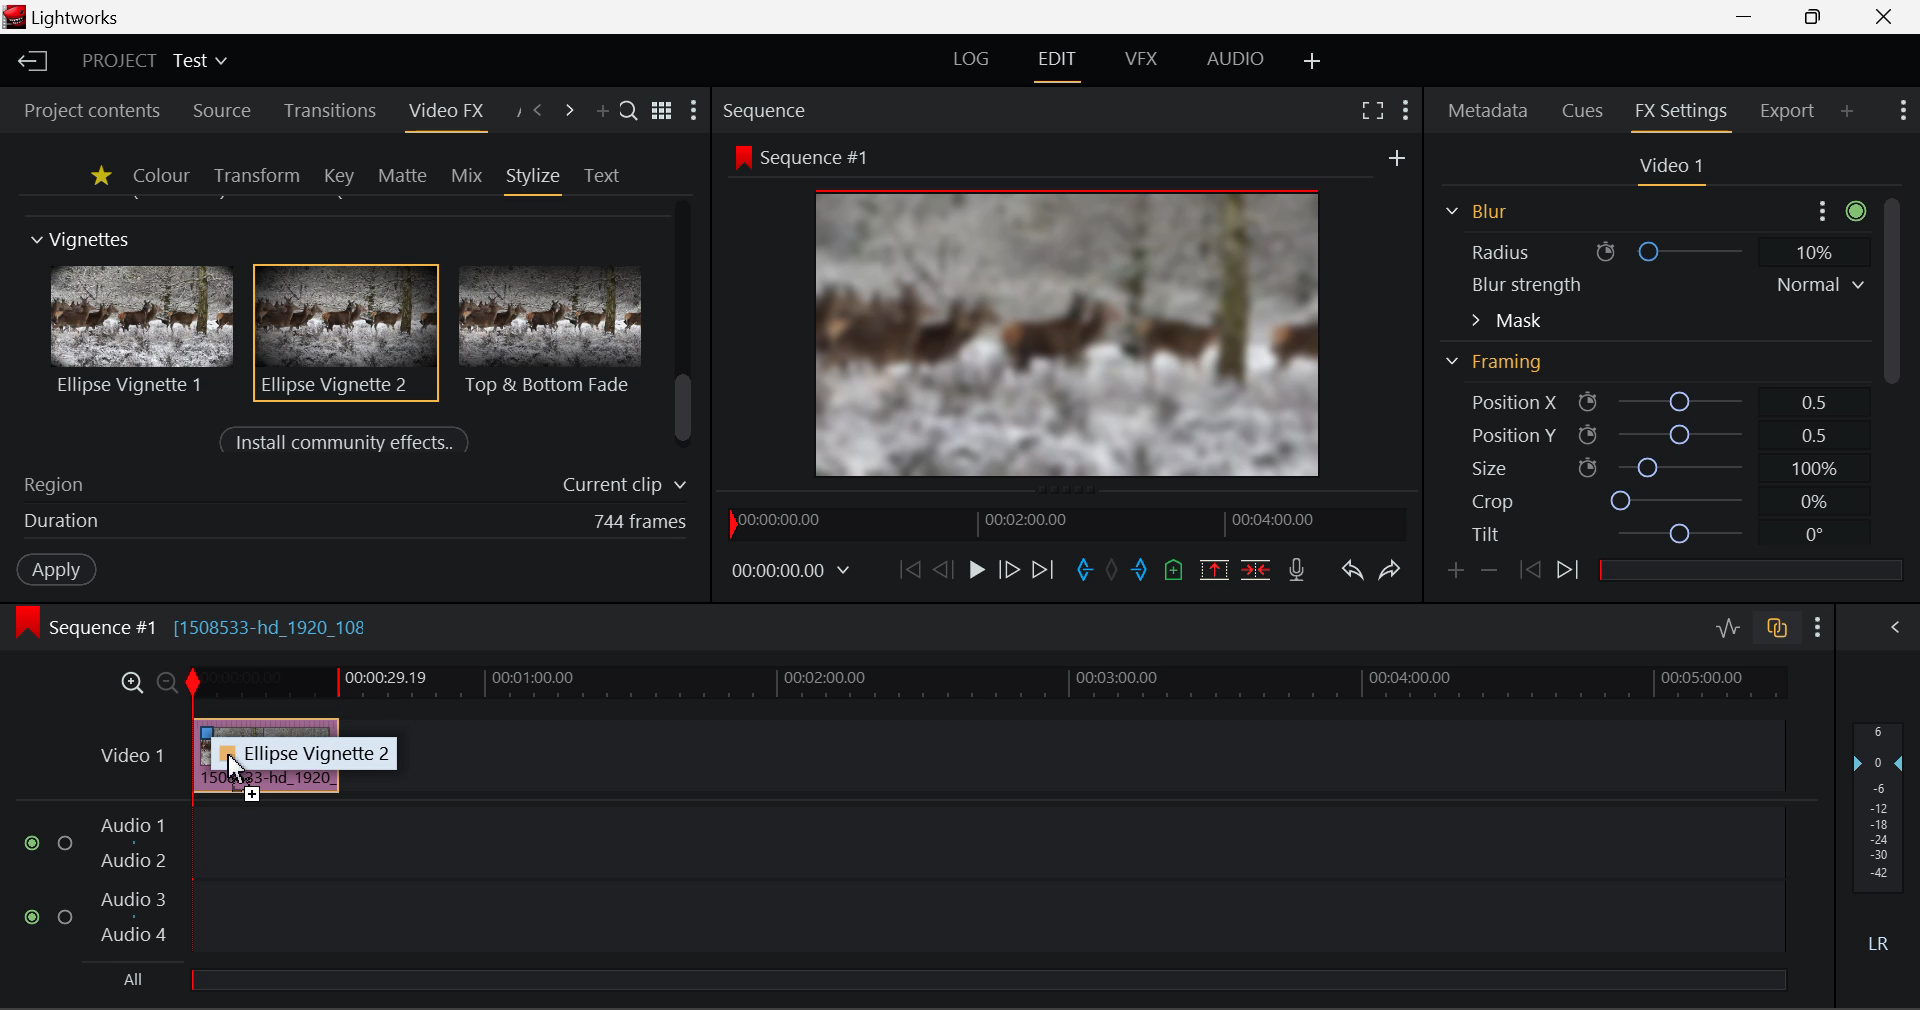  I want to click on scrollbar, so click(686, 409).